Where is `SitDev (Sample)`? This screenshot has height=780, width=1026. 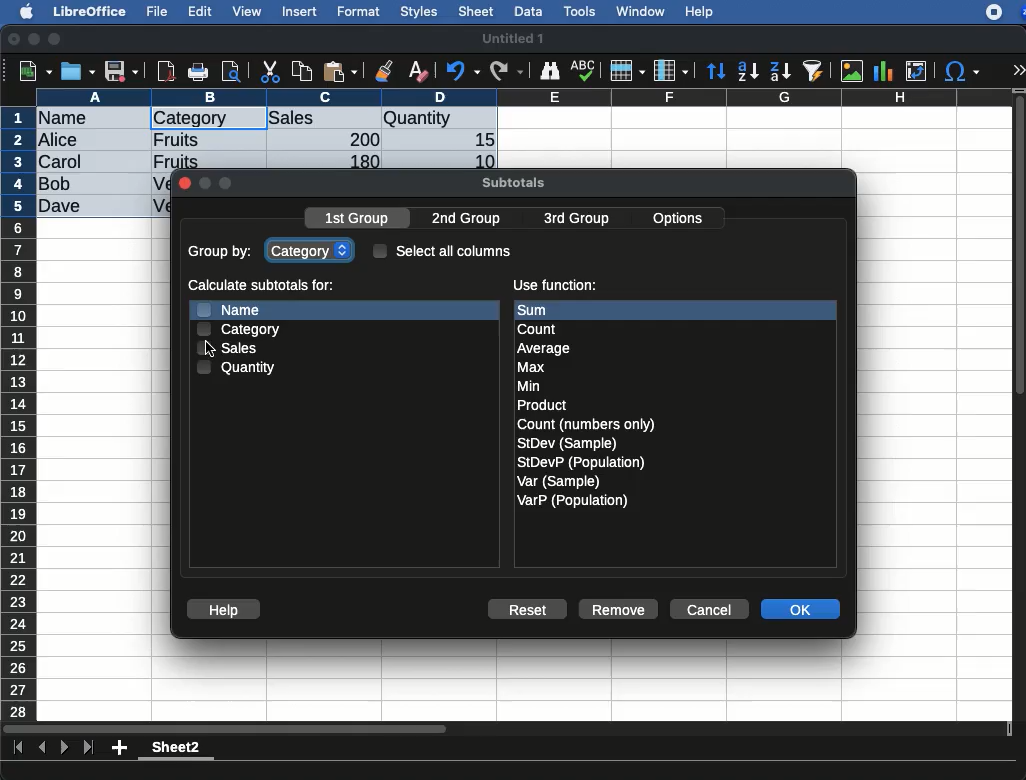
SitDev (Sample) is located at coordinates (568, 443).